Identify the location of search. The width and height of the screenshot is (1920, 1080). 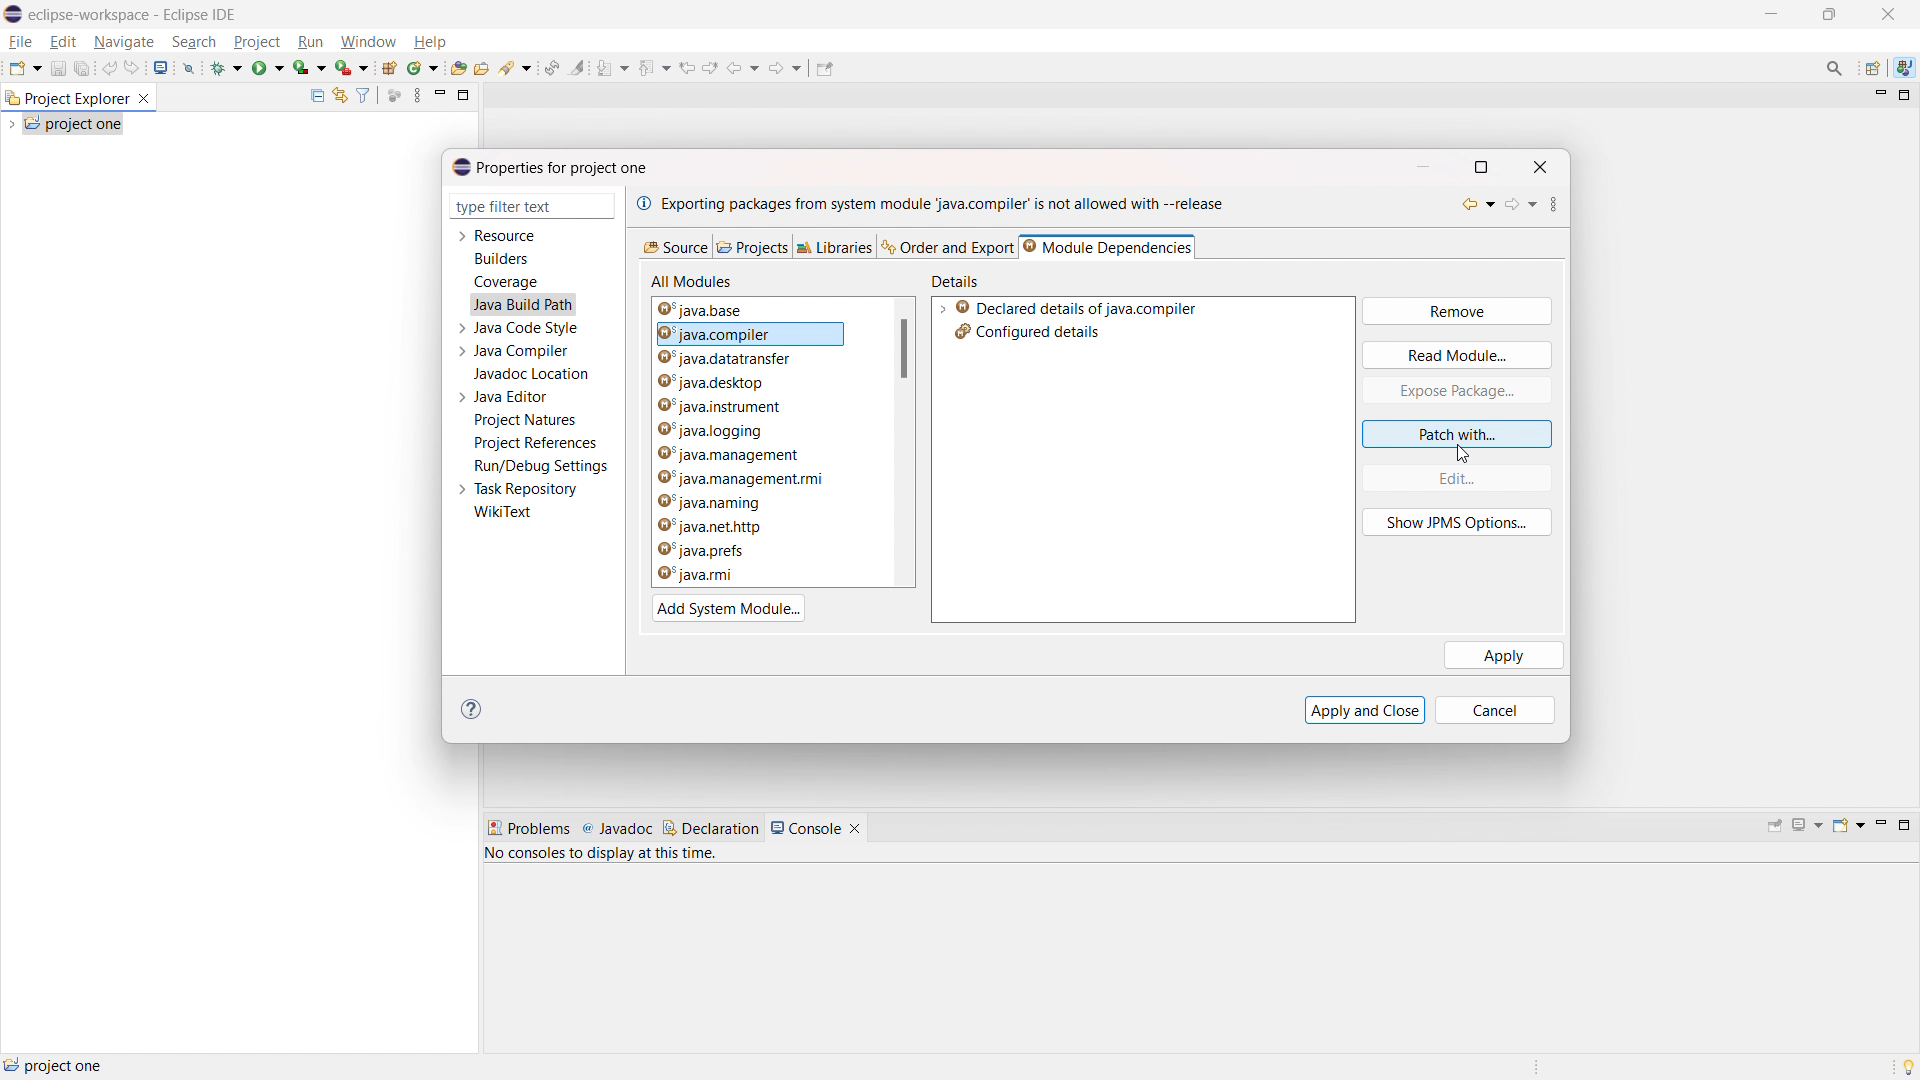
(516, 68).